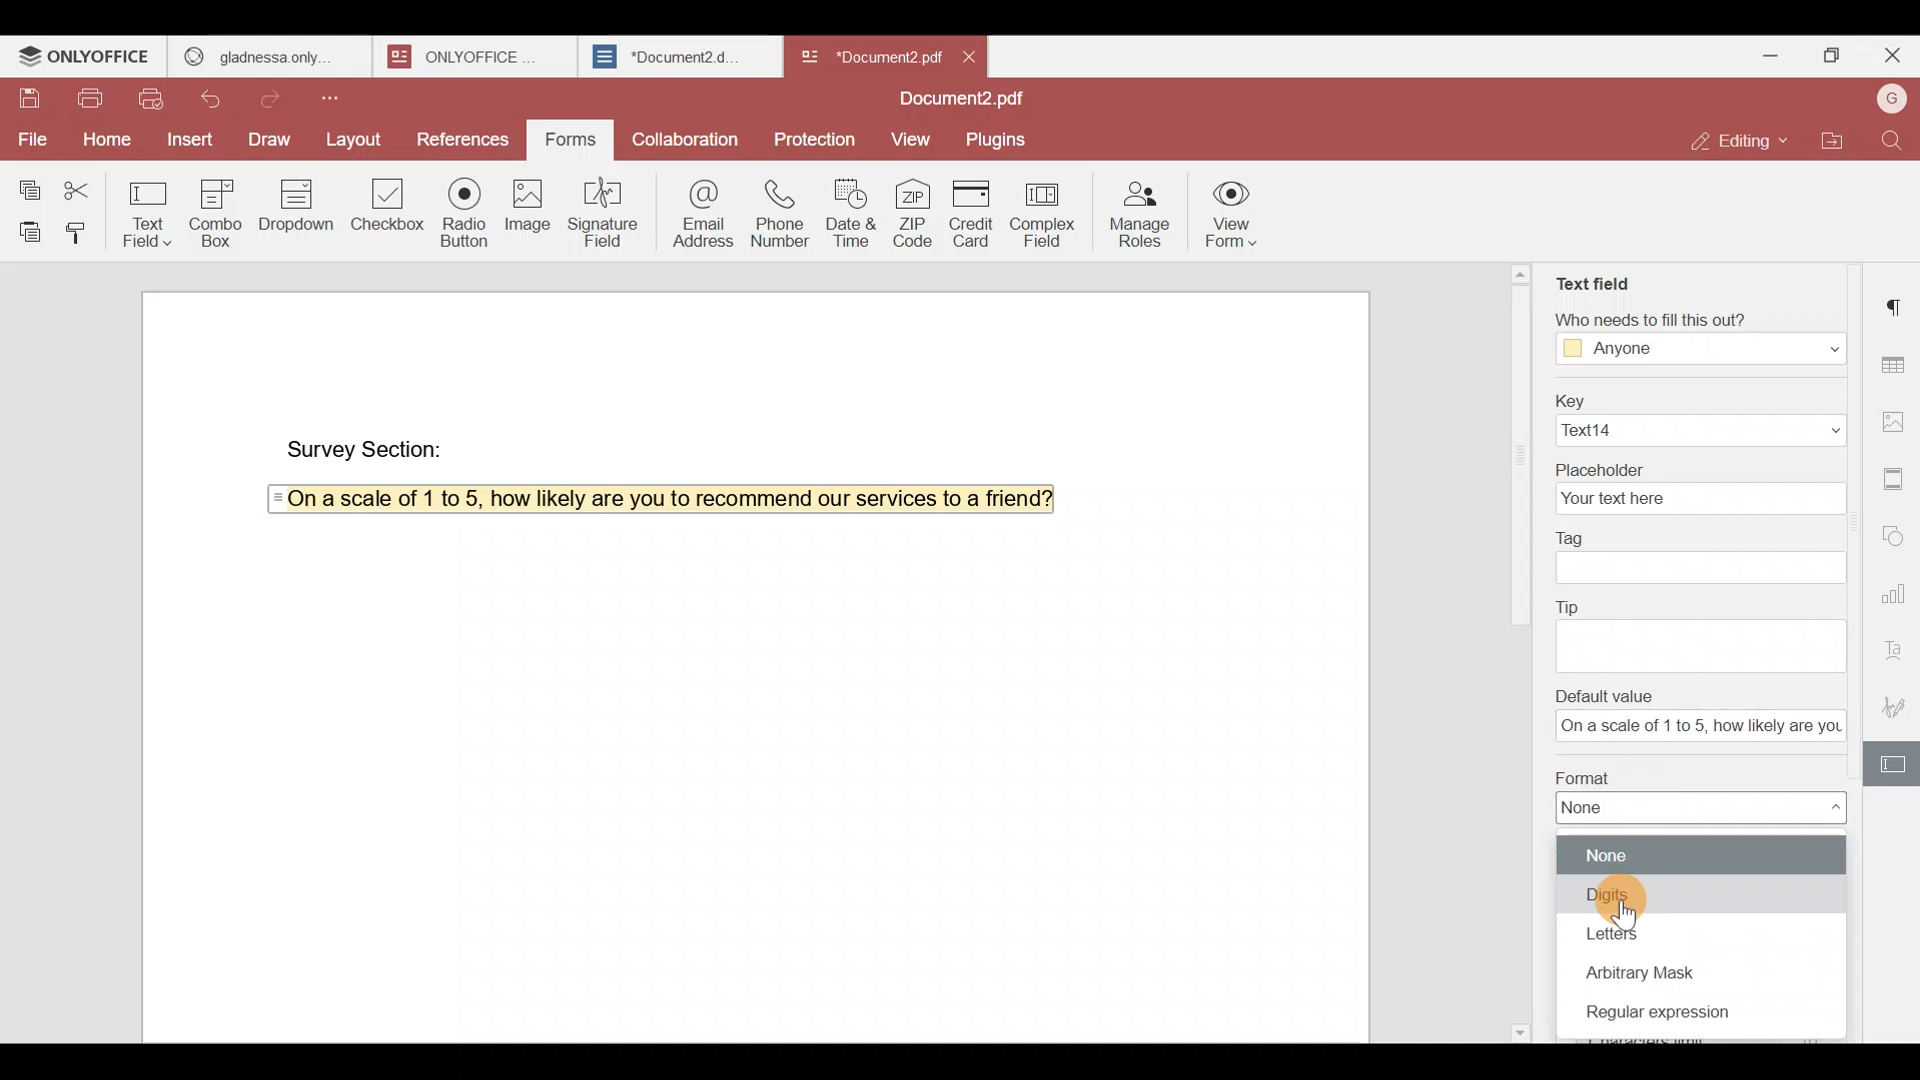 Image resolution: width=1920 pixels, height=1080 pixels. Describe the element at coordinates (563, 140) in the screenshot. I see `Forms` at that location.